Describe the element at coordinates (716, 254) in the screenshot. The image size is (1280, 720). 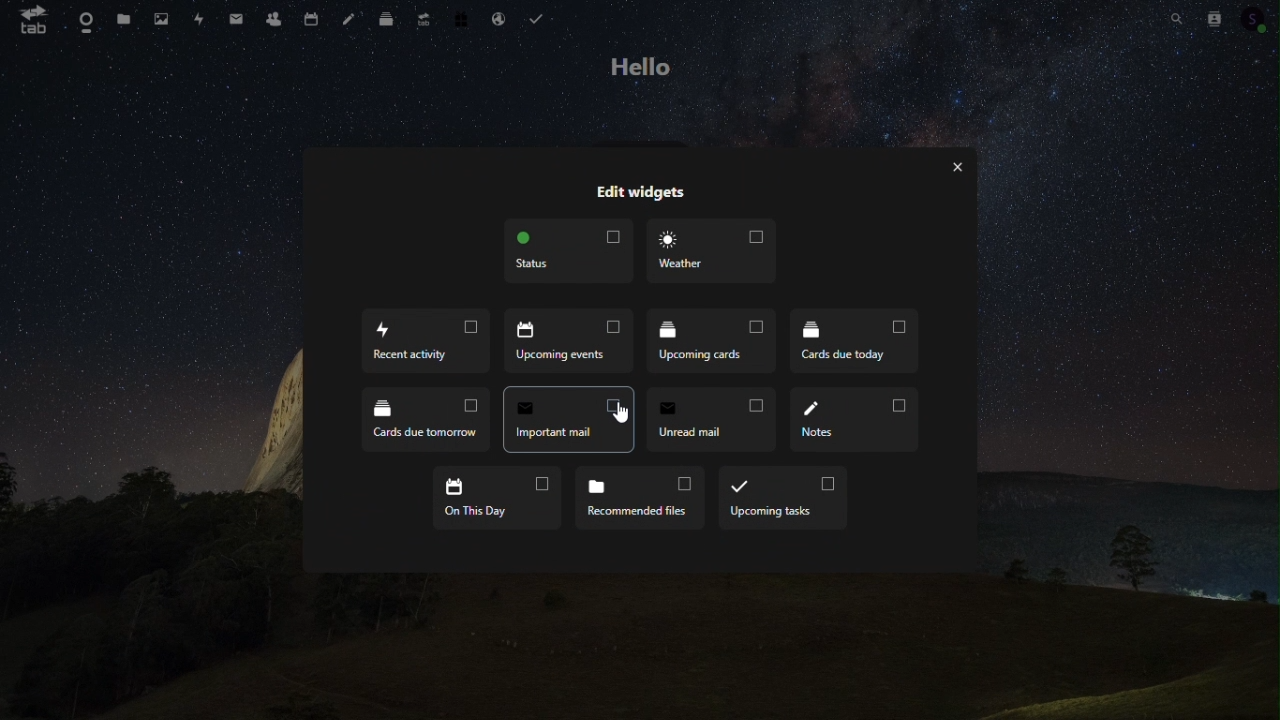
I see `weather` at that location.